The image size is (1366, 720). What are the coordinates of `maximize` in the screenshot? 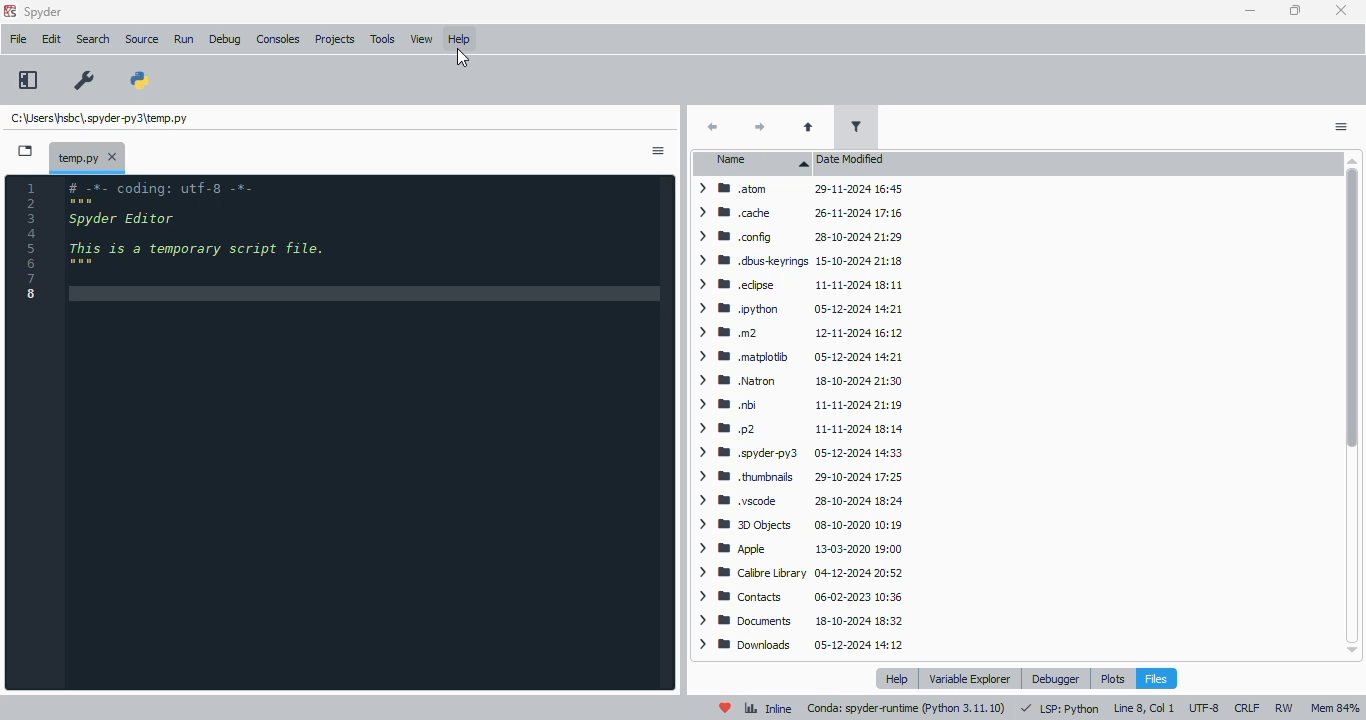 It's located at (1296, 11).